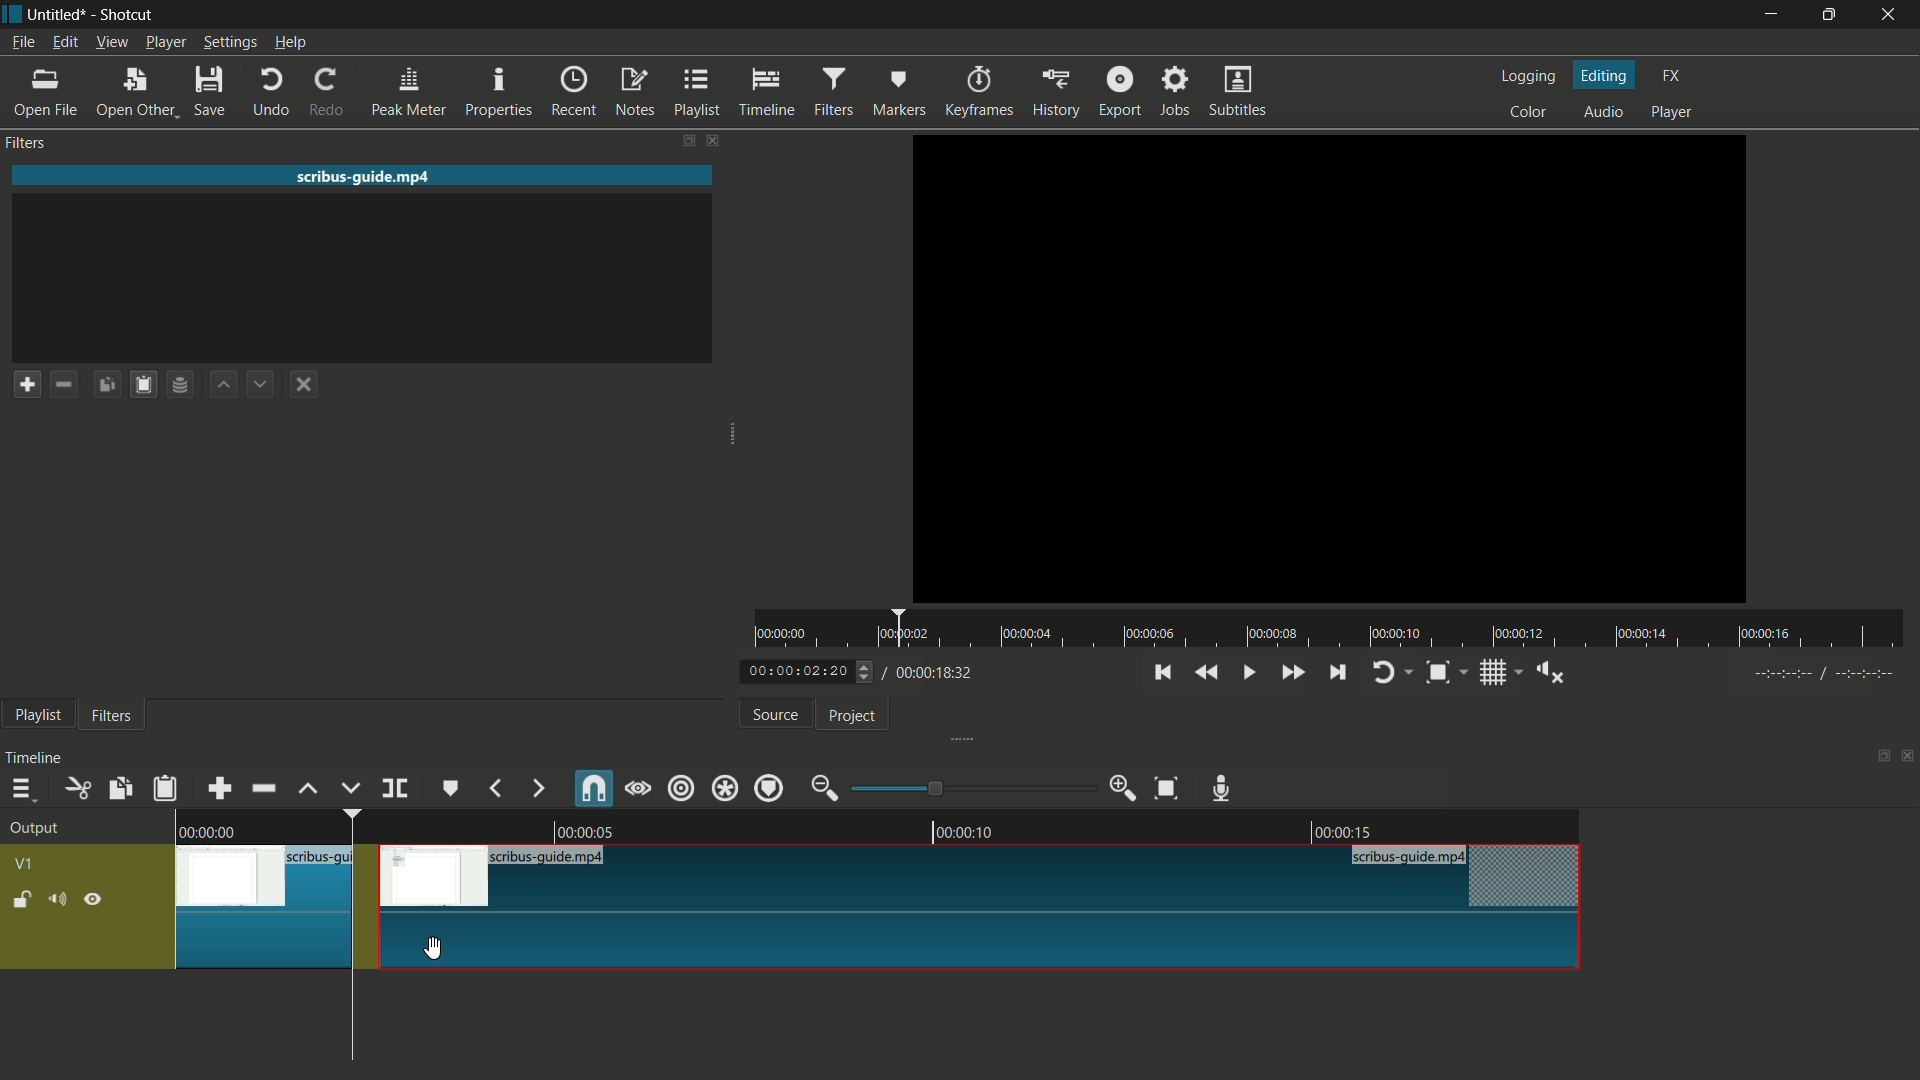 This screenshot has height=1080, width=1920. I want to click on hide, so click(94, 901).